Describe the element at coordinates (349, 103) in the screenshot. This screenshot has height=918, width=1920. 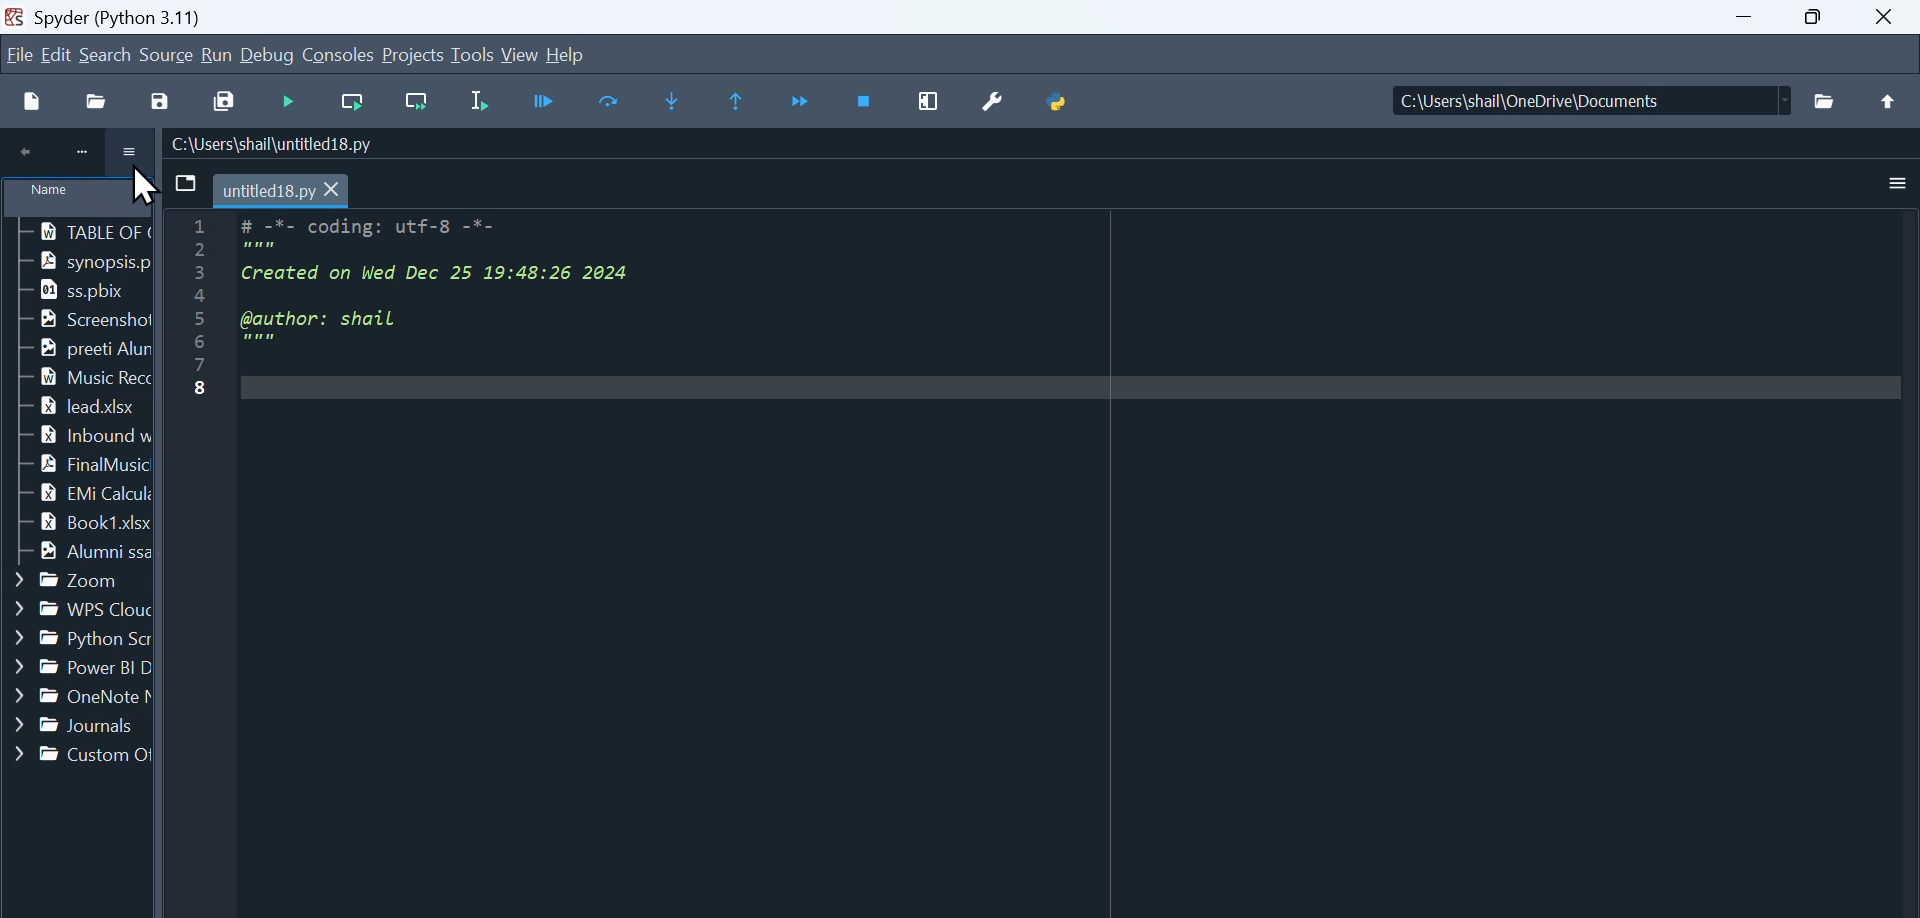
I see `Run current cell` at that location.